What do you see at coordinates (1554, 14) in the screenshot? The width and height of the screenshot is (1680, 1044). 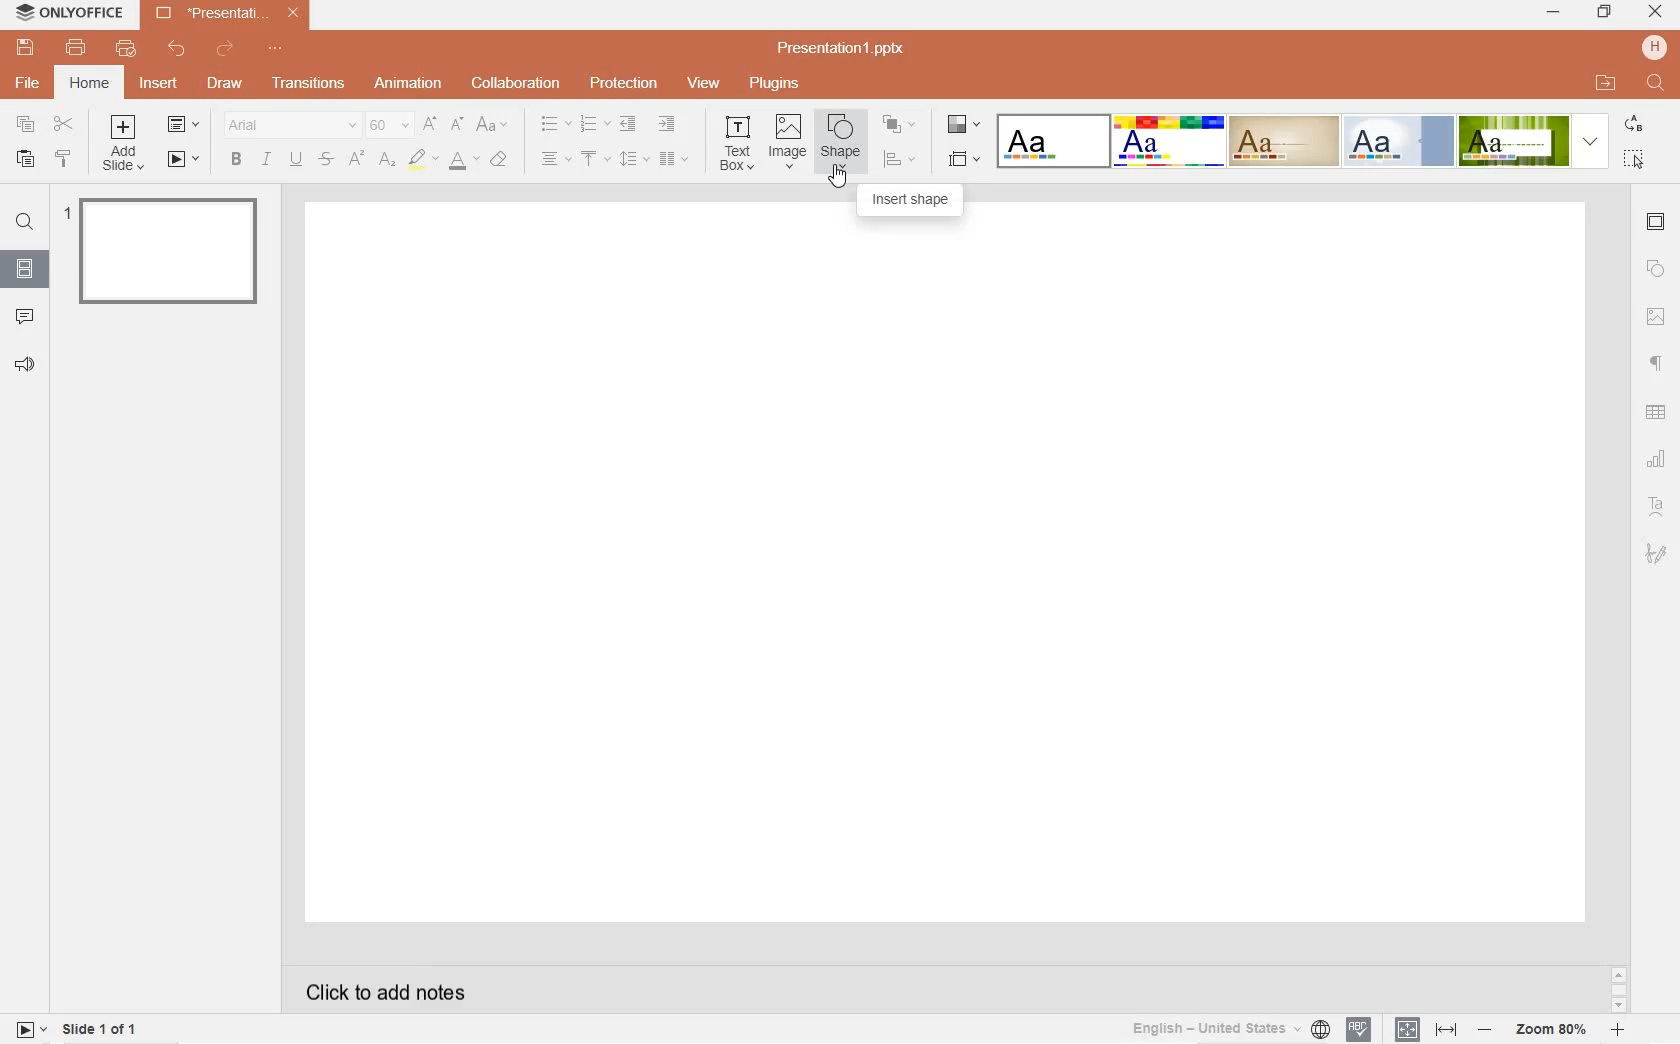 I see `MINIMIZE` at bounding box center [1554, 14].